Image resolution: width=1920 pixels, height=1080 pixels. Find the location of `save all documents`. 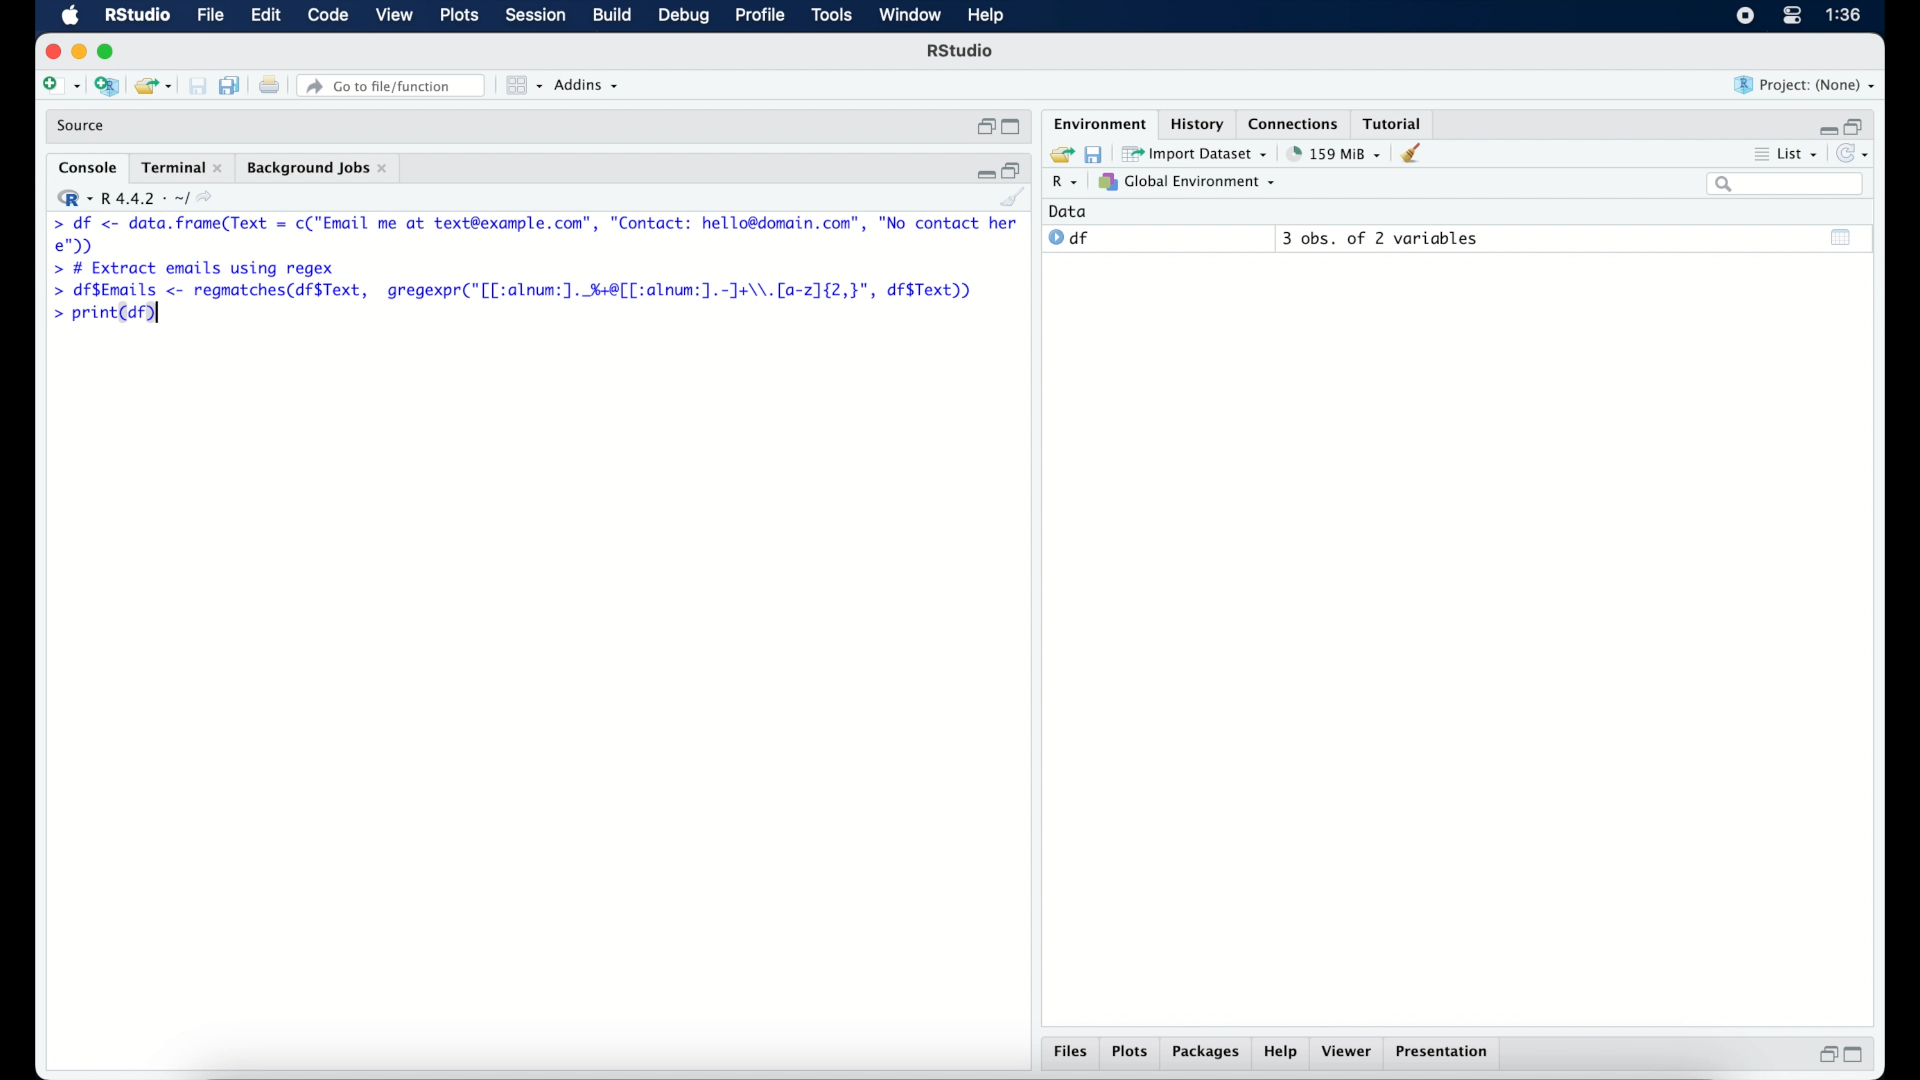

save all documents is located at coordinates (230, 85).